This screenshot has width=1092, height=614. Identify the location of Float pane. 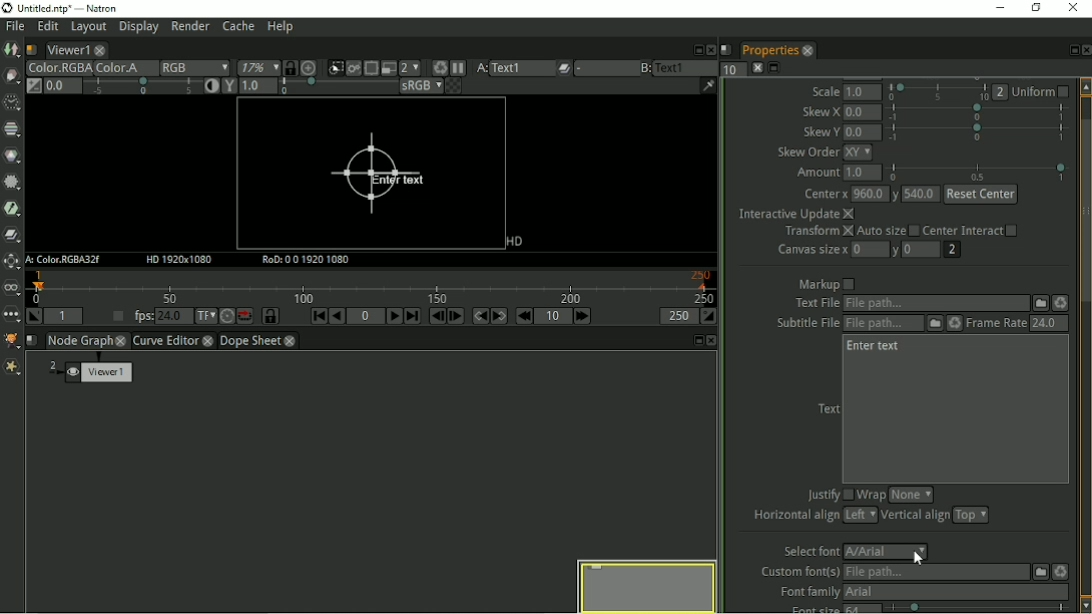
(695, 49).